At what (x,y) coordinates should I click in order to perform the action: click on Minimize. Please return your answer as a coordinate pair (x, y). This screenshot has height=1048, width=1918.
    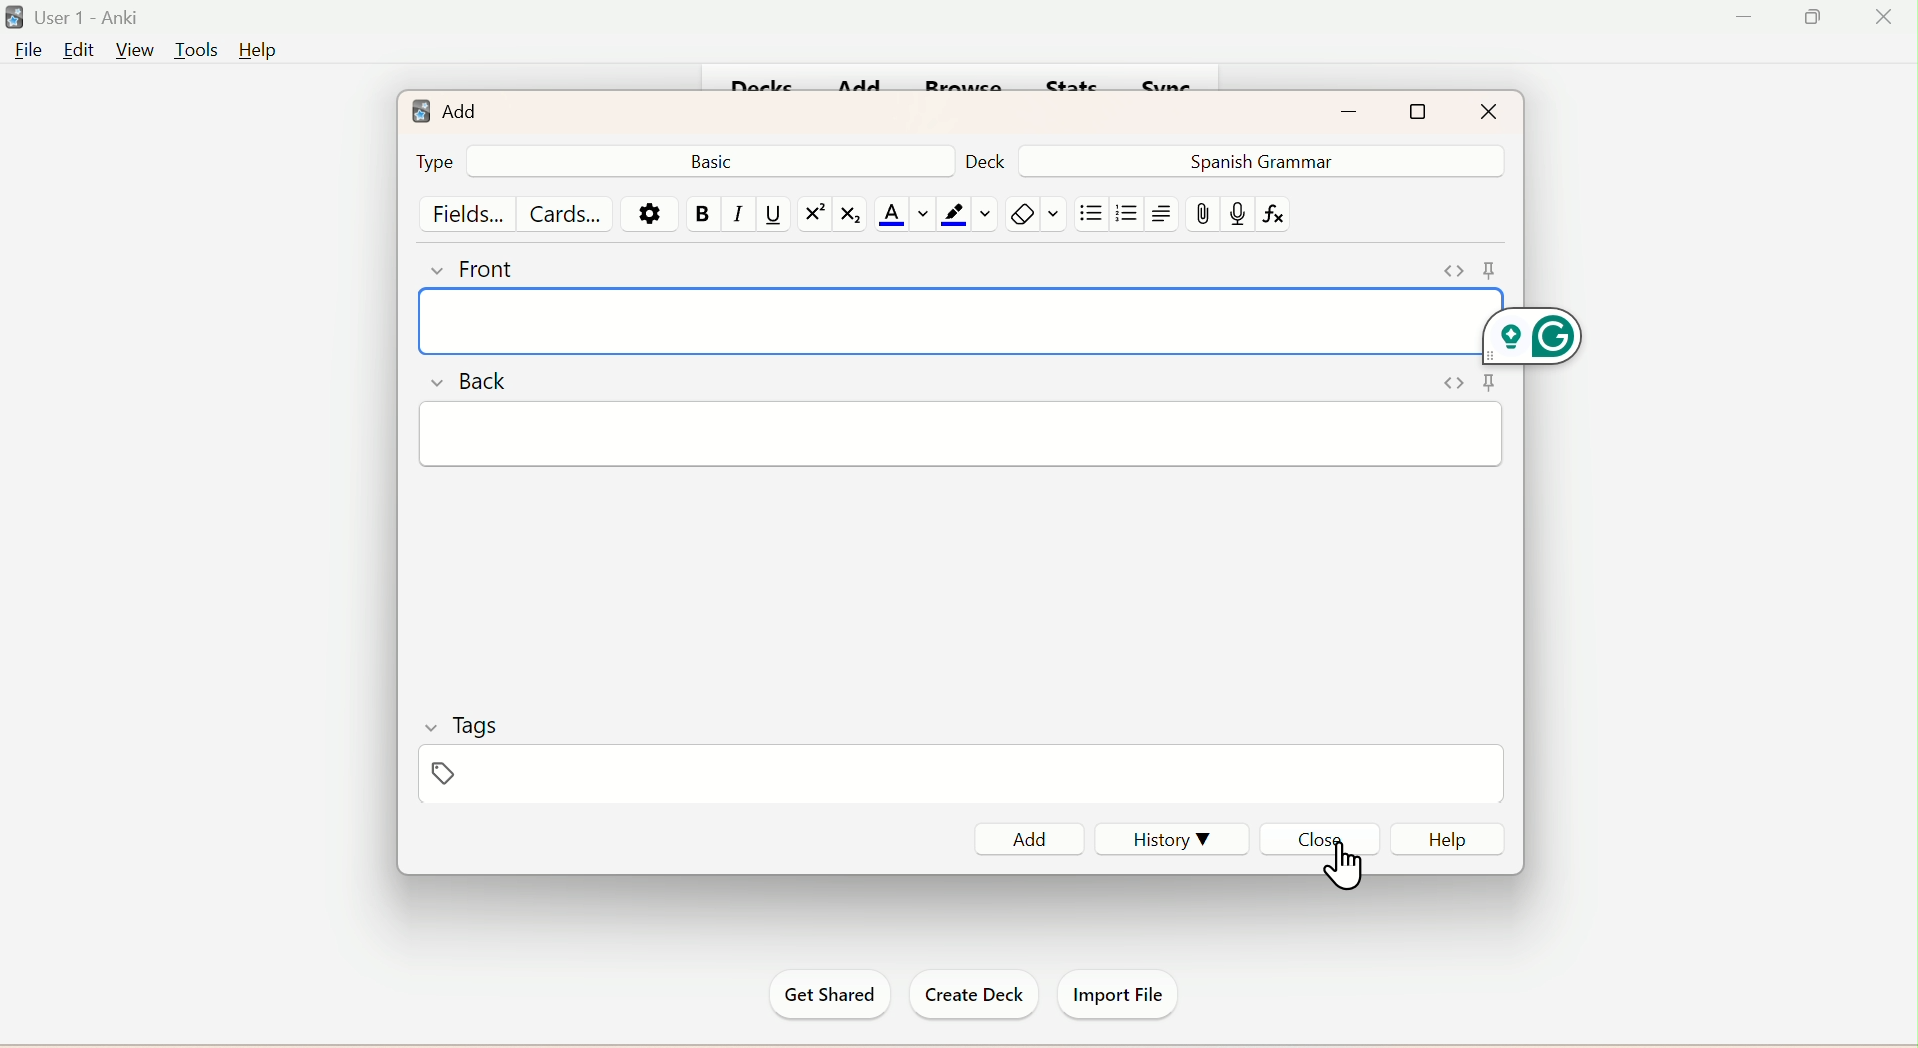
    Looking at the image, I should click on (1356, 109).